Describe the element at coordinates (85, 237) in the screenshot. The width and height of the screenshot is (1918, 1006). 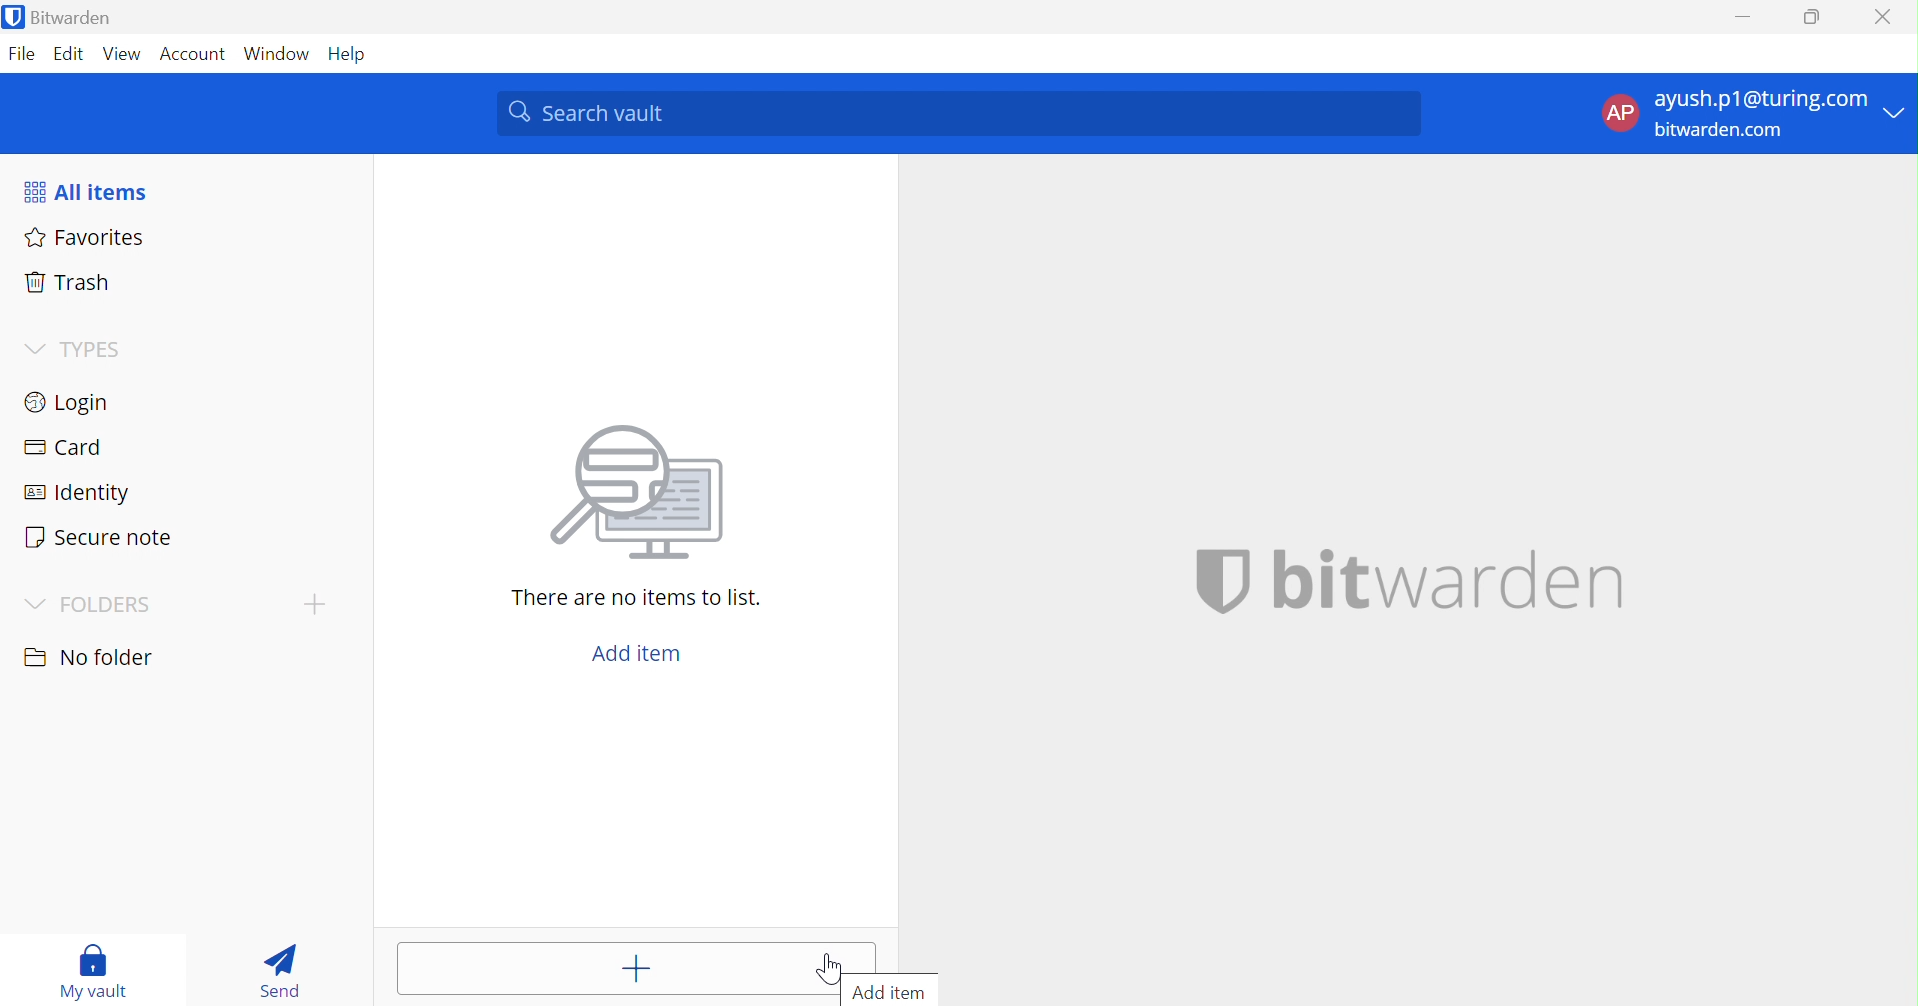
I see `Favorites` at that location.